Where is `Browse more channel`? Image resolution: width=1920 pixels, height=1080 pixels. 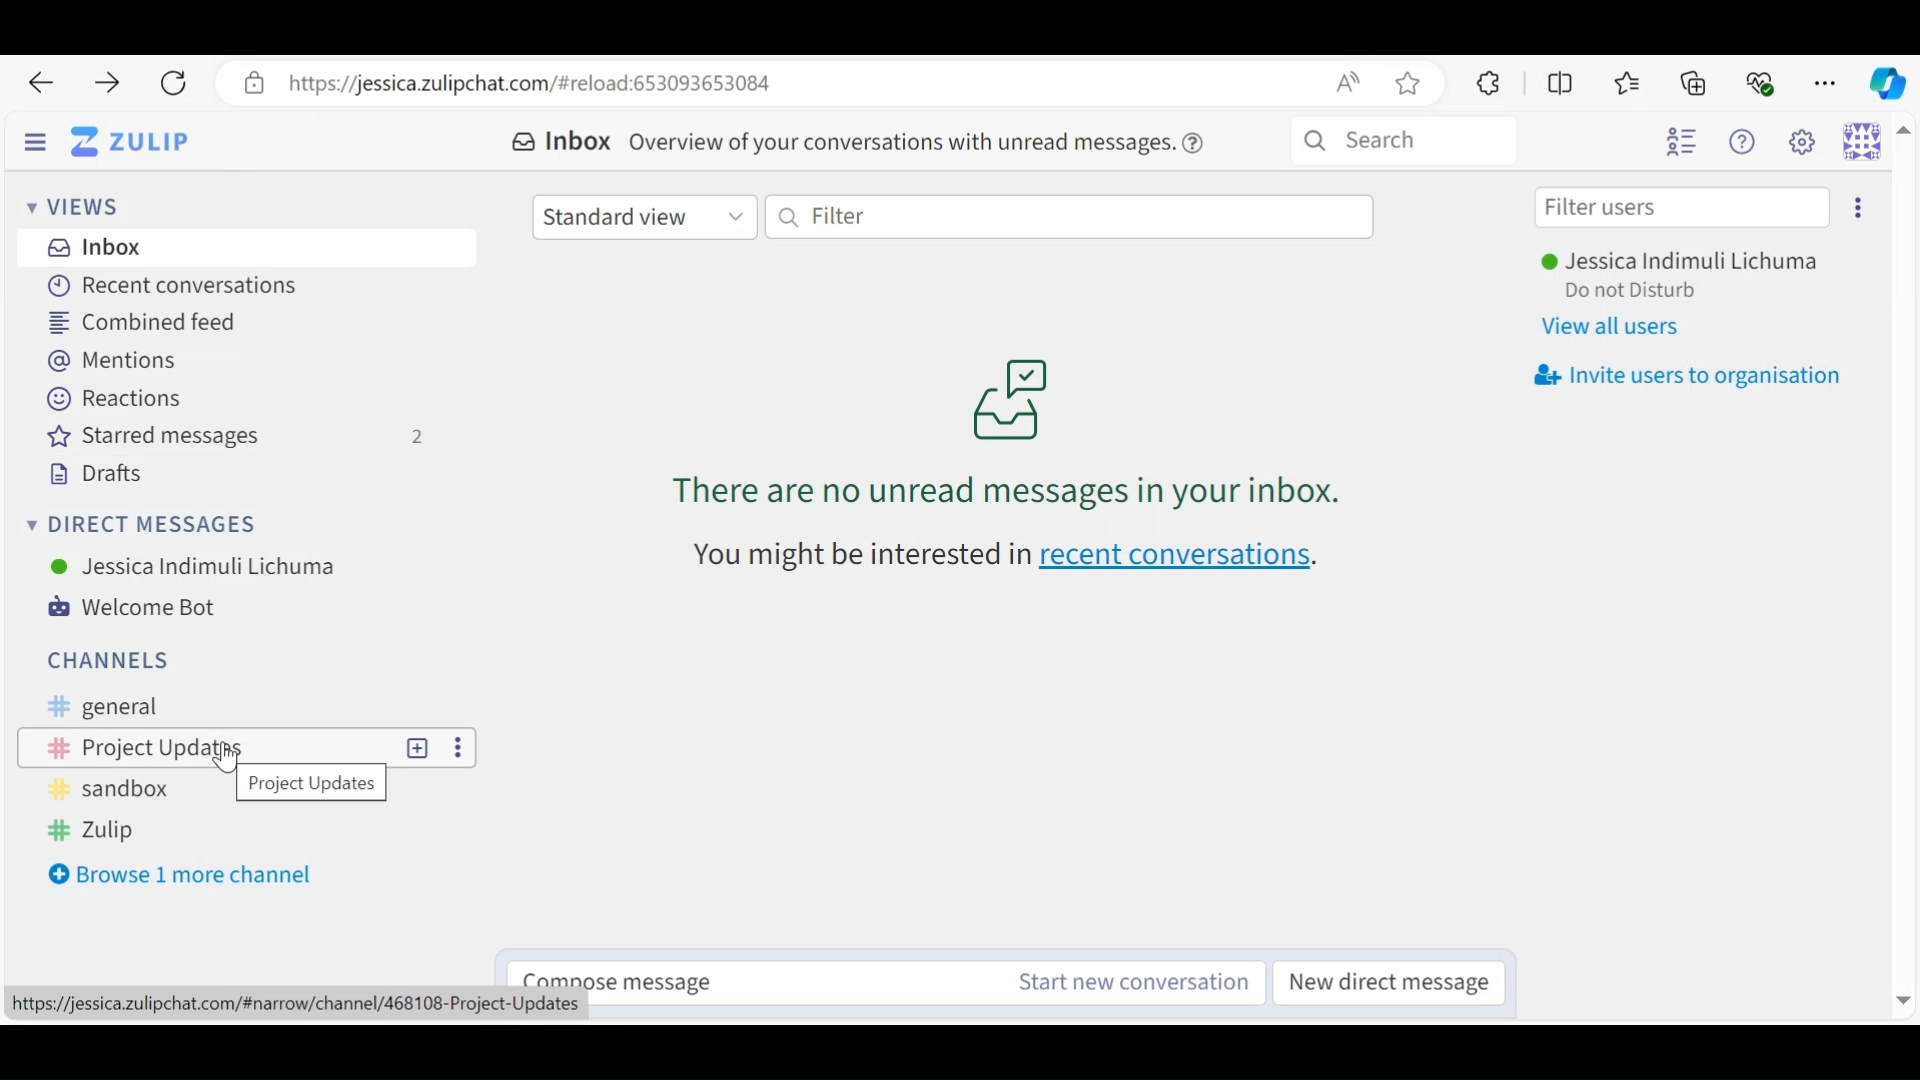
Browse more channel is located at coordinates (185, 875).